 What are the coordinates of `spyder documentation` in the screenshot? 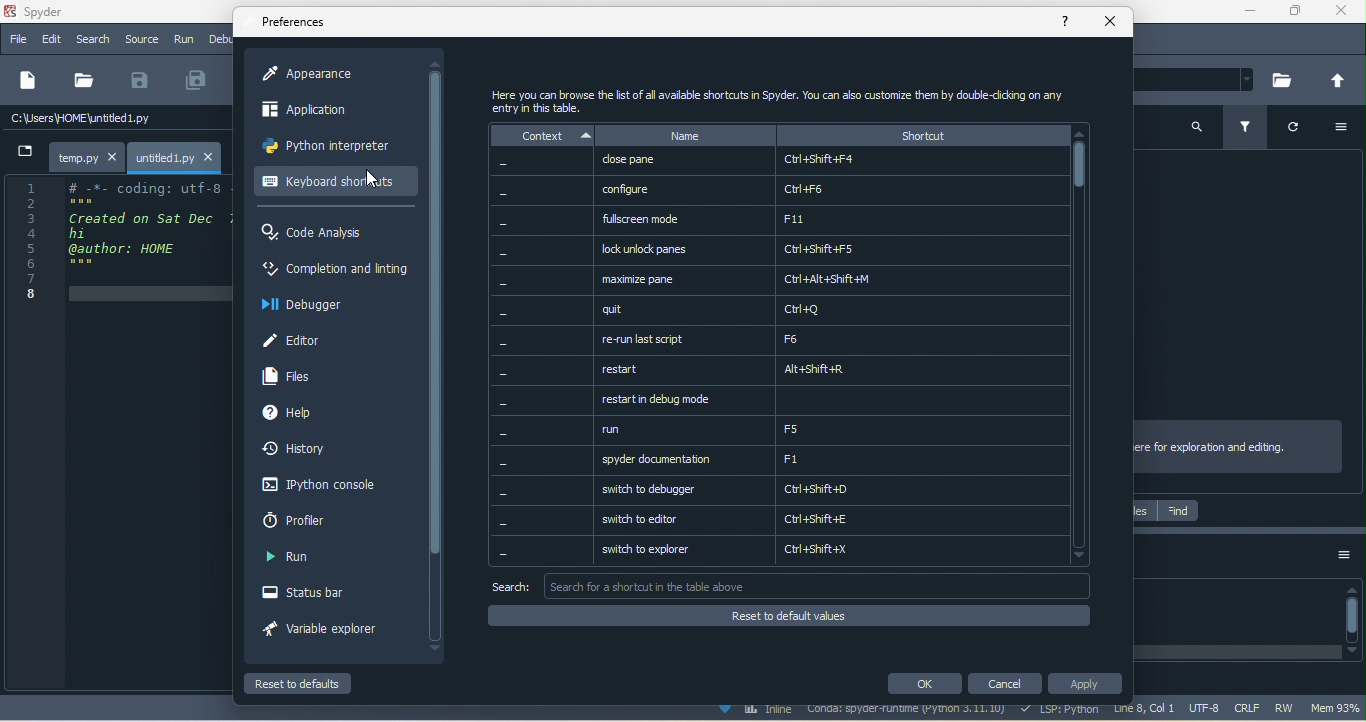 It's located at (825, 459).